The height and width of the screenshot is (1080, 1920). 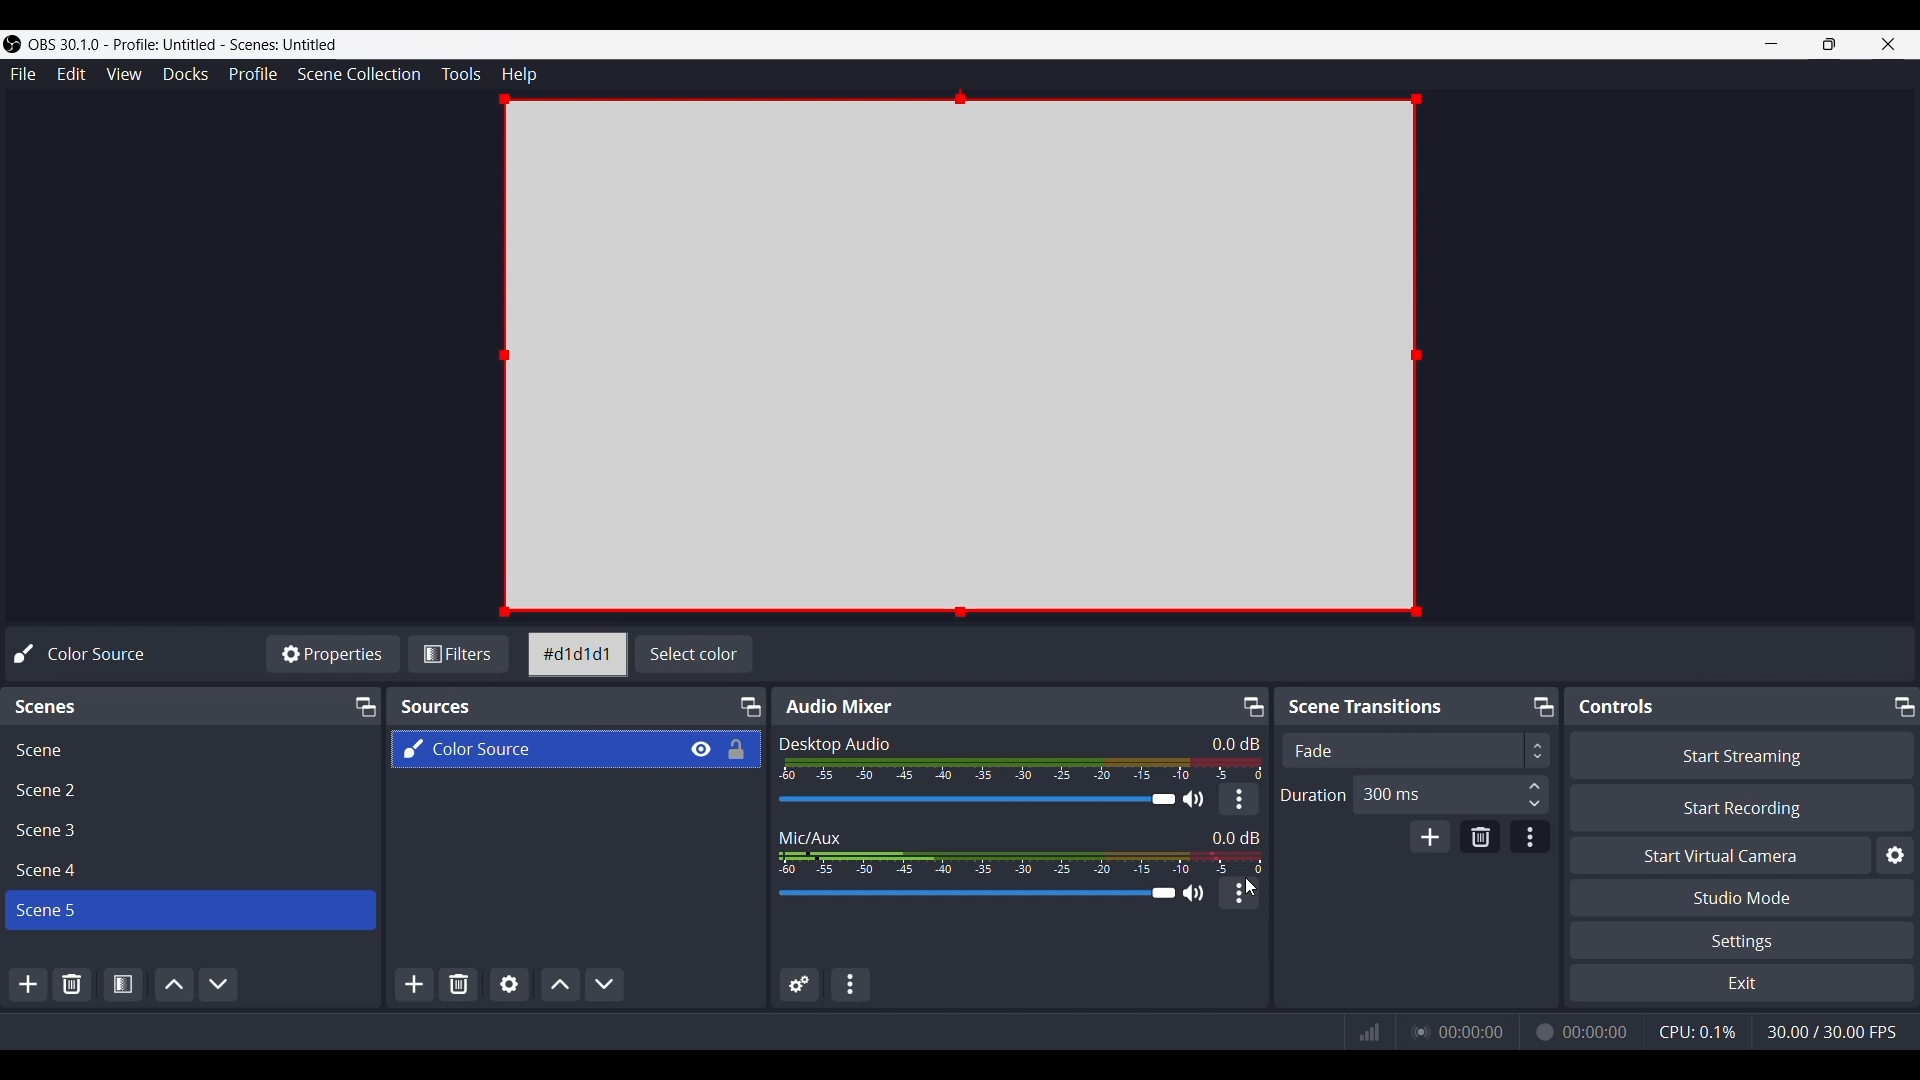 What do you see at coordinates (509, 983) in the screenshot?
I see `Open Sources Properties` at bounding box center [509, 983].